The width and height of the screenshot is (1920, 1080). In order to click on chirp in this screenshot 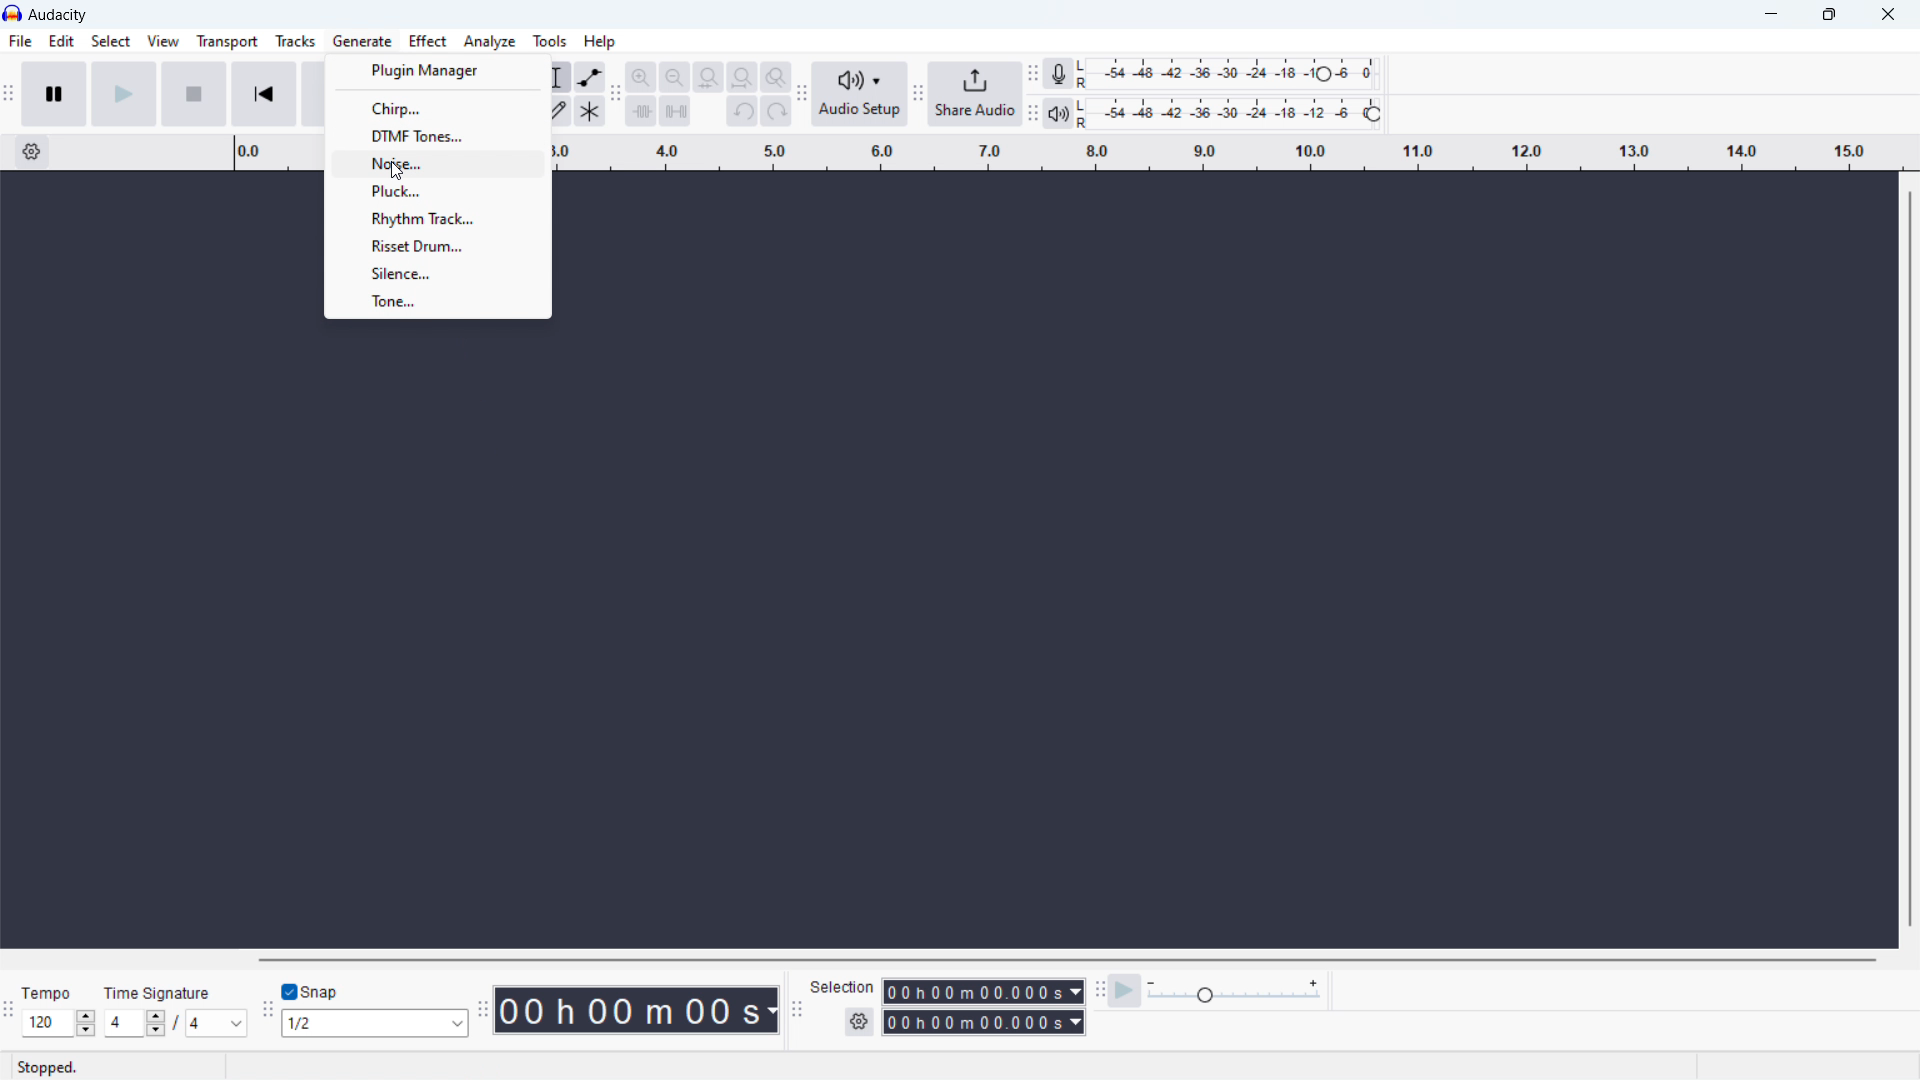, I will do `click(437, 108)`.